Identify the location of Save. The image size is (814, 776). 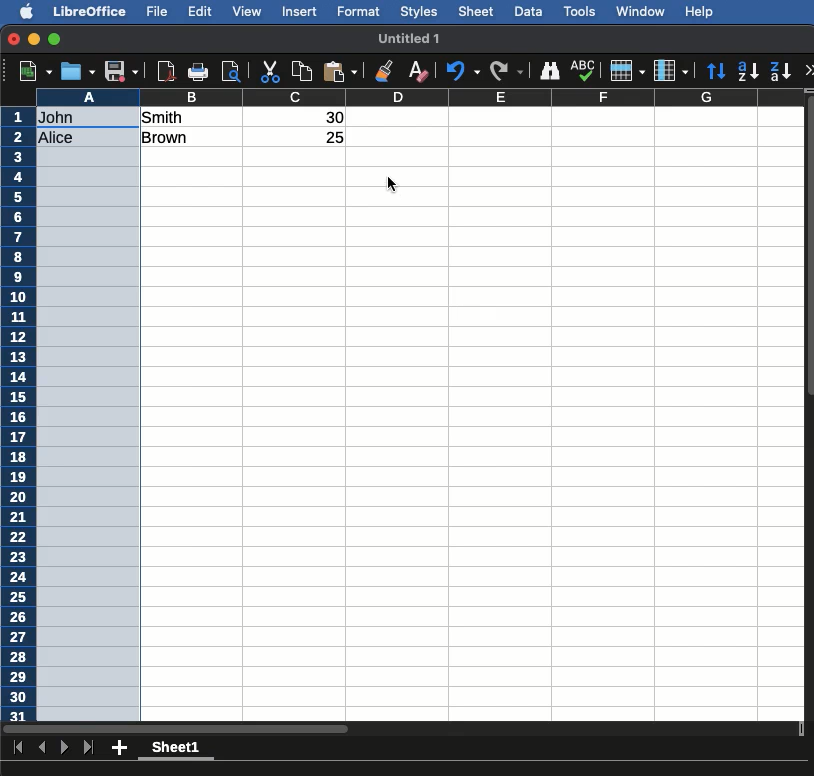
(122, 69).